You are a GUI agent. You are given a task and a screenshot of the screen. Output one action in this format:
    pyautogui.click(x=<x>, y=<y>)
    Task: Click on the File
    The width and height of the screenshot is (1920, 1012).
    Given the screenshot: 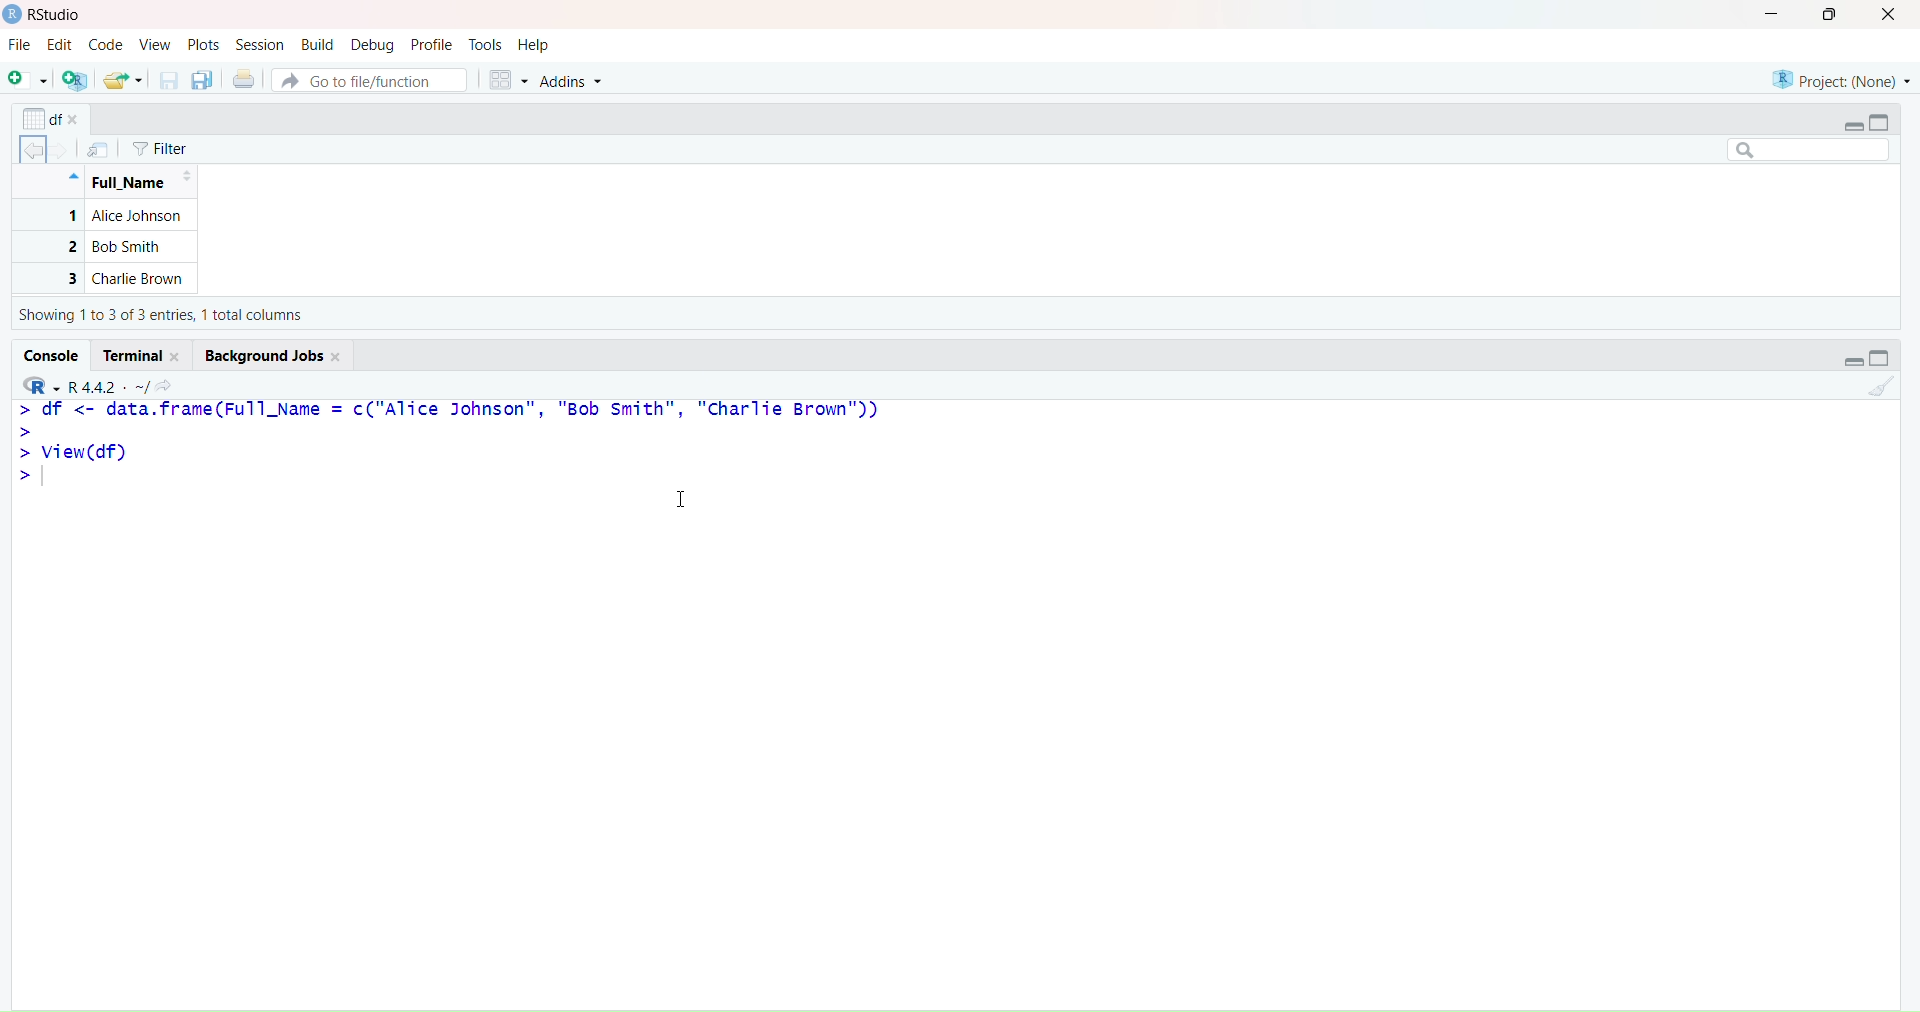 What is the action you would take?
    pyautogui.click(x=21, y=46)
    